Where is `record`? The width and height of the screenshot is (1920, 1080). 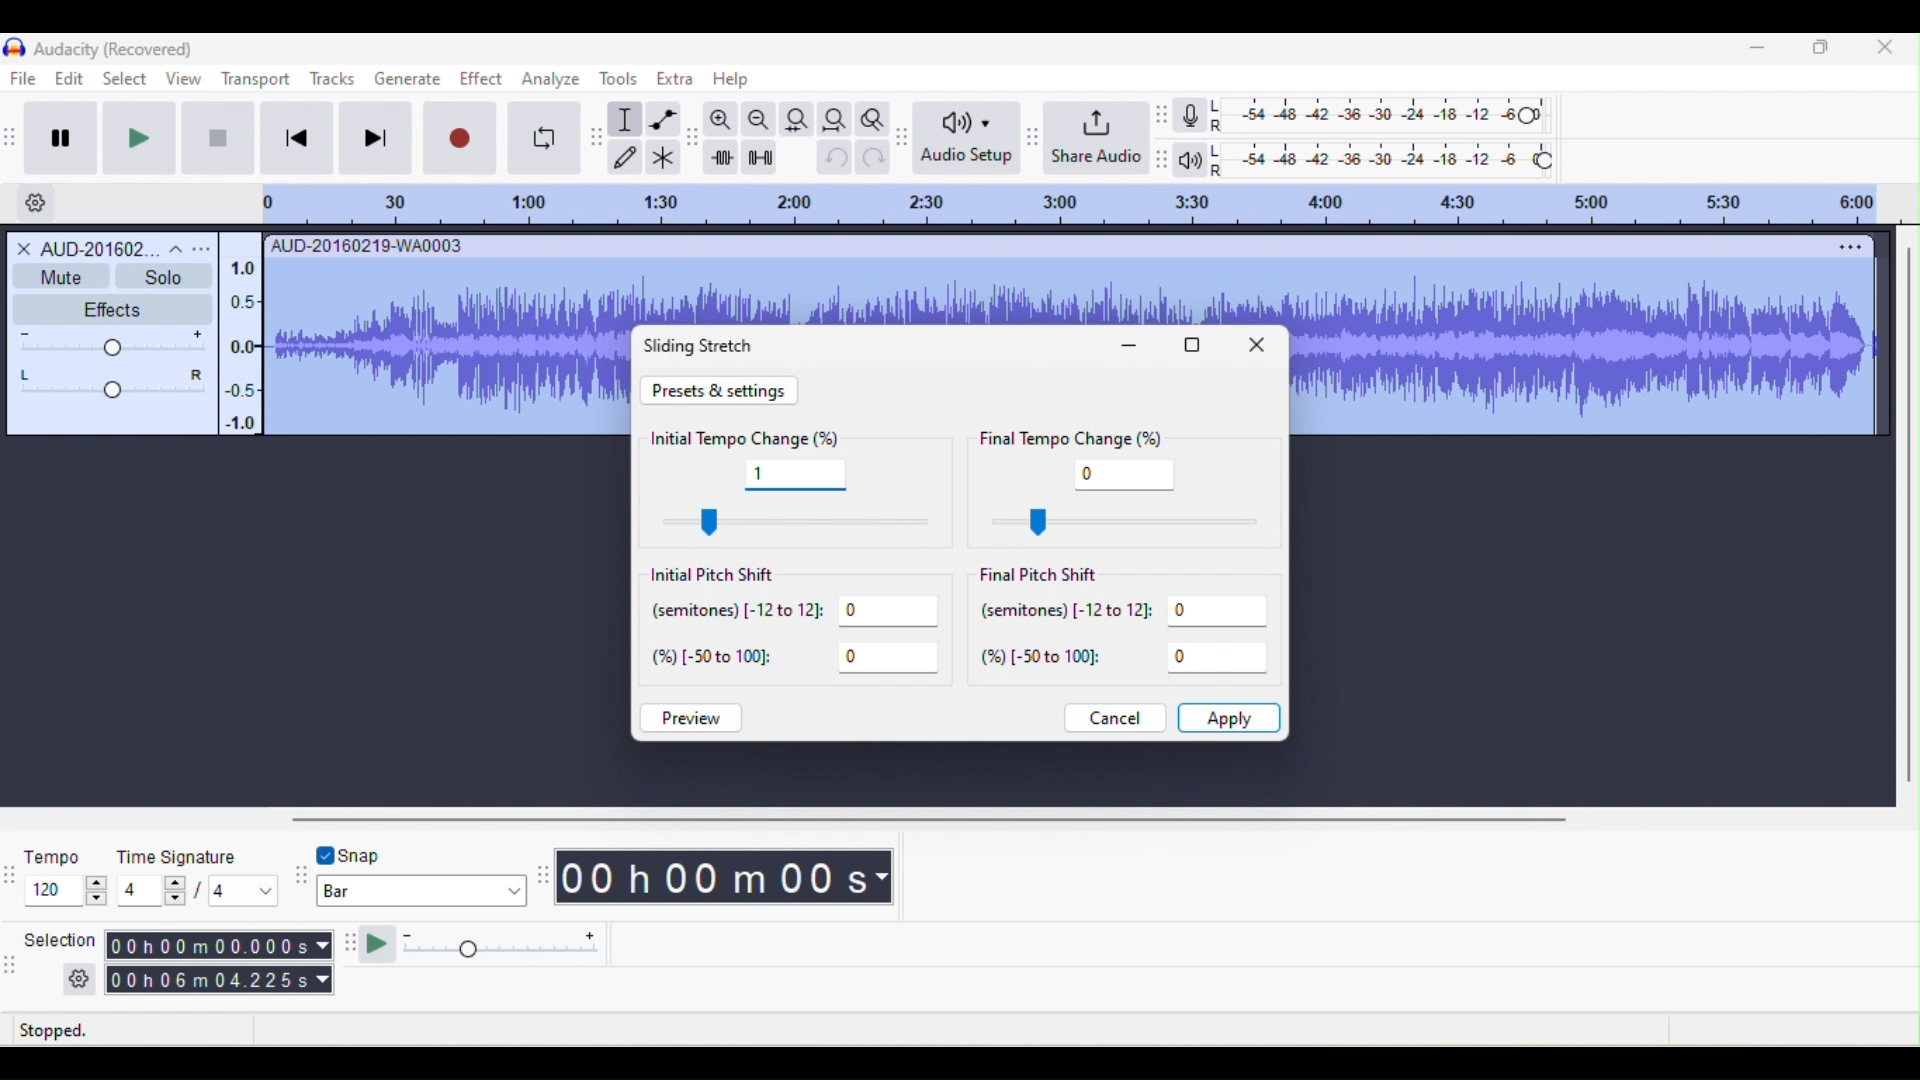
record is located at coordinates (461, 139).